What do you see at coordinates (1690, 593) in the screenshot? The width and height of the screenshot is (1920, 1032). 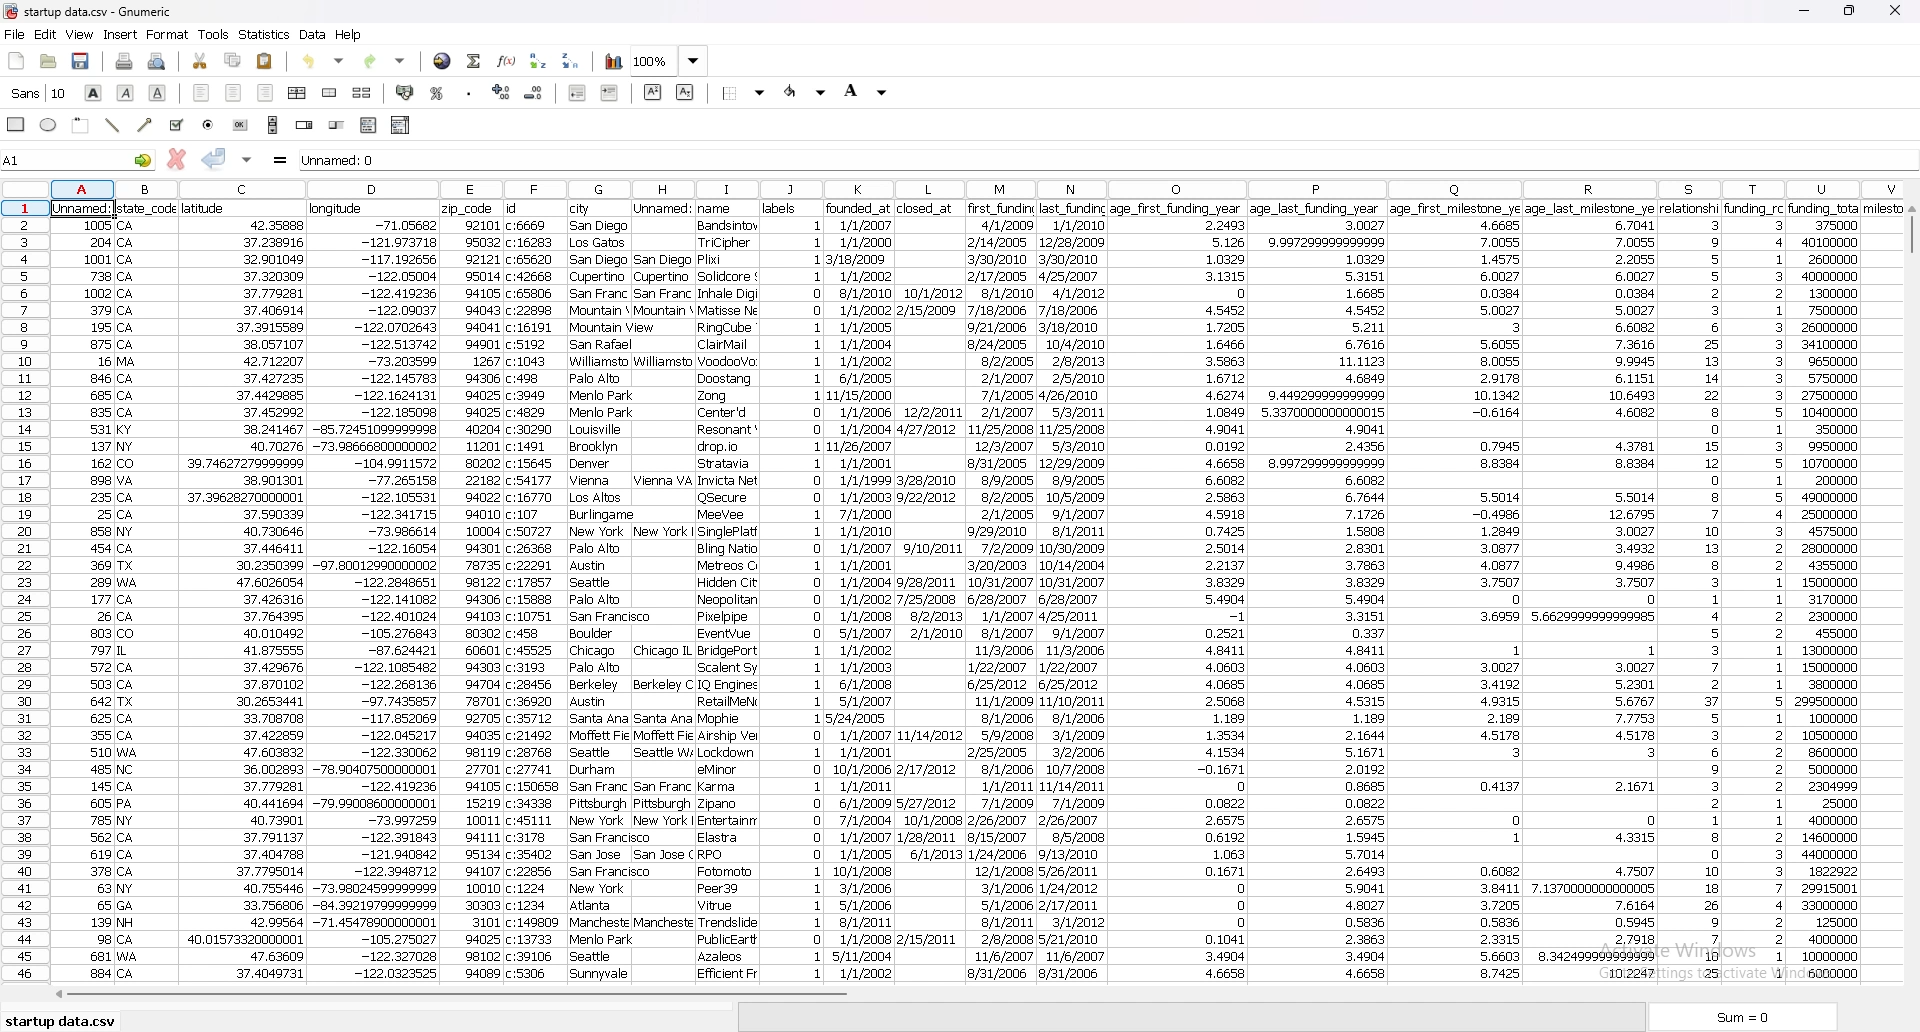 I see `data` at bounding box center [1690, 593].